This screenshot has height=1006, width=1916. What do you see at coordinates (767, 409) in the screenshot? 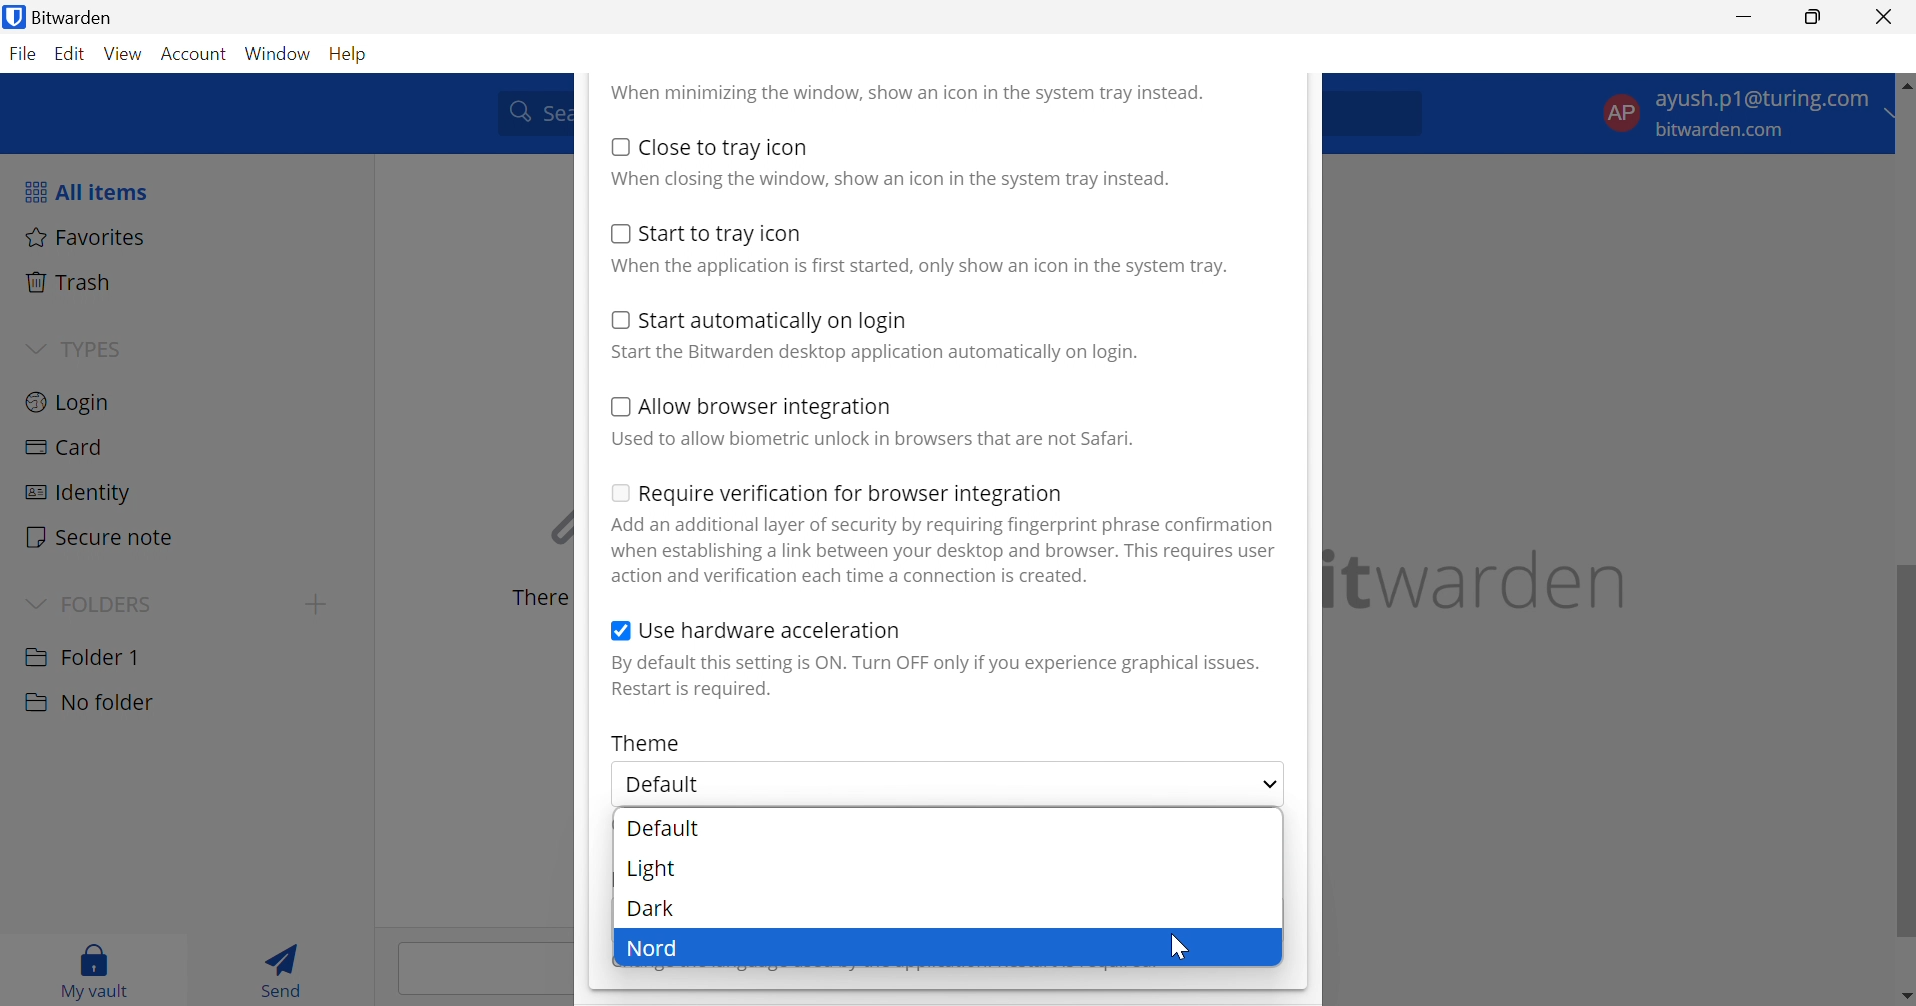
I see `Allow browser integration` at bounding box center [767, 409].